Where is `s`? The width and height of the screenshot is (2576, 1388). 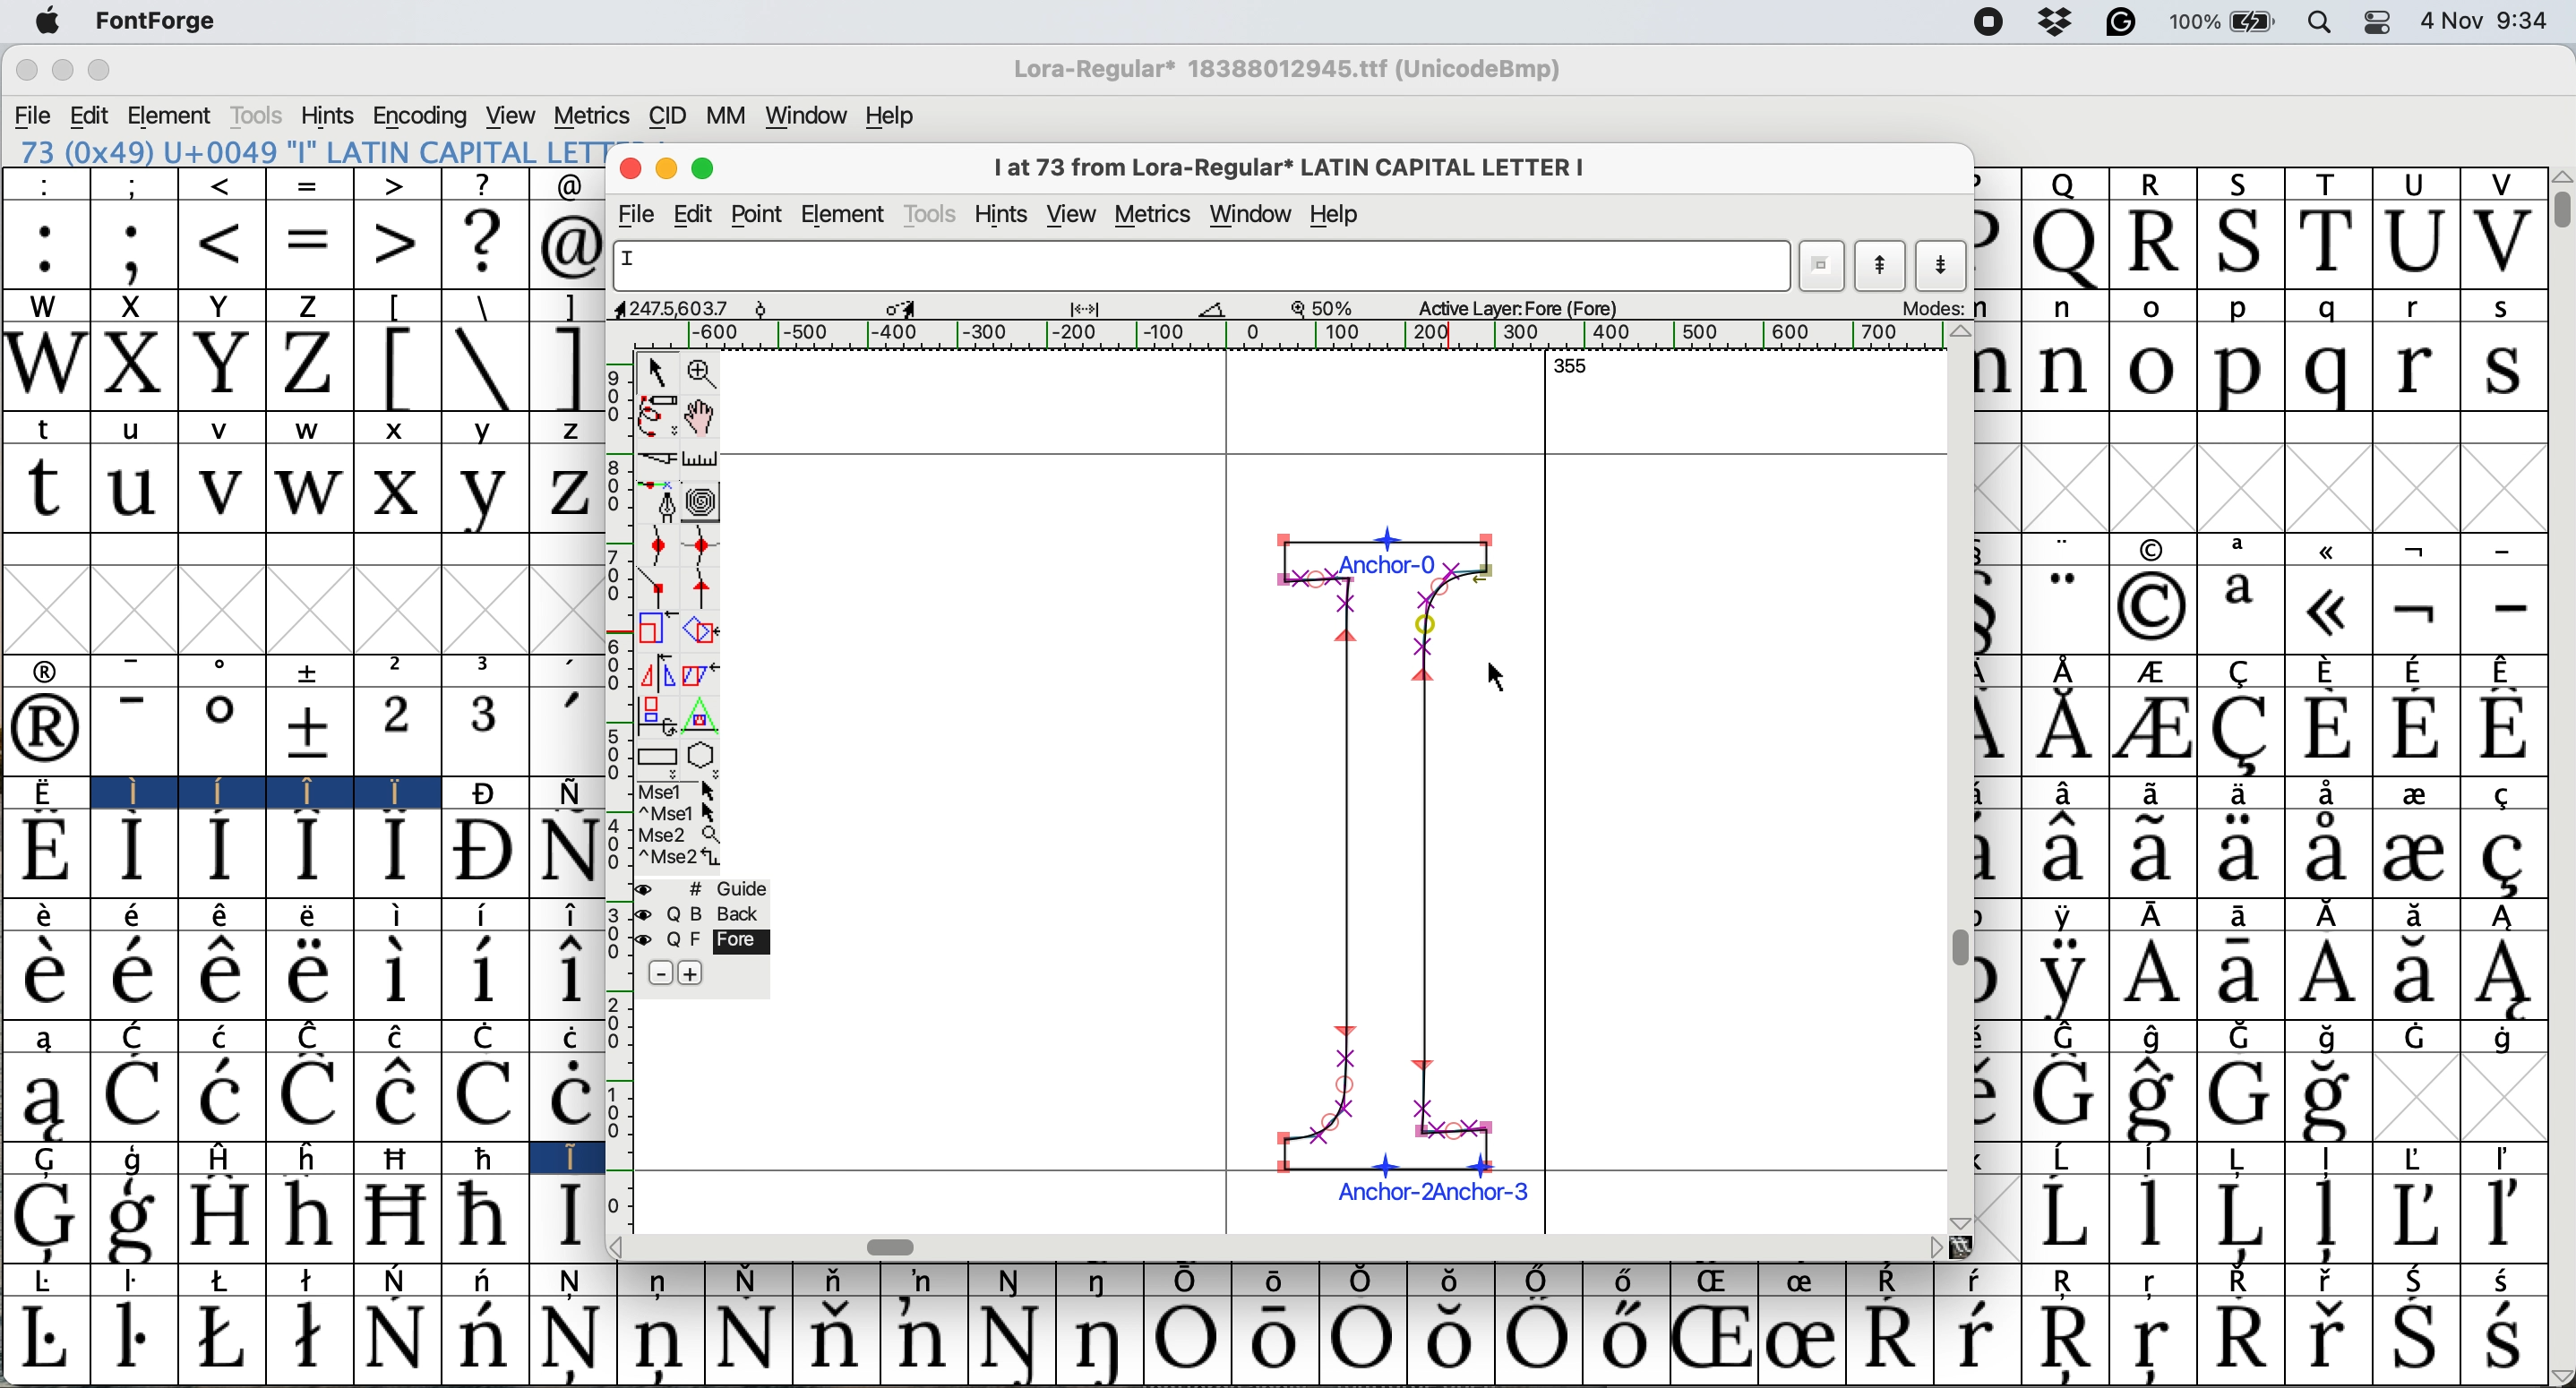
s is located at coordinates (2506, 309).